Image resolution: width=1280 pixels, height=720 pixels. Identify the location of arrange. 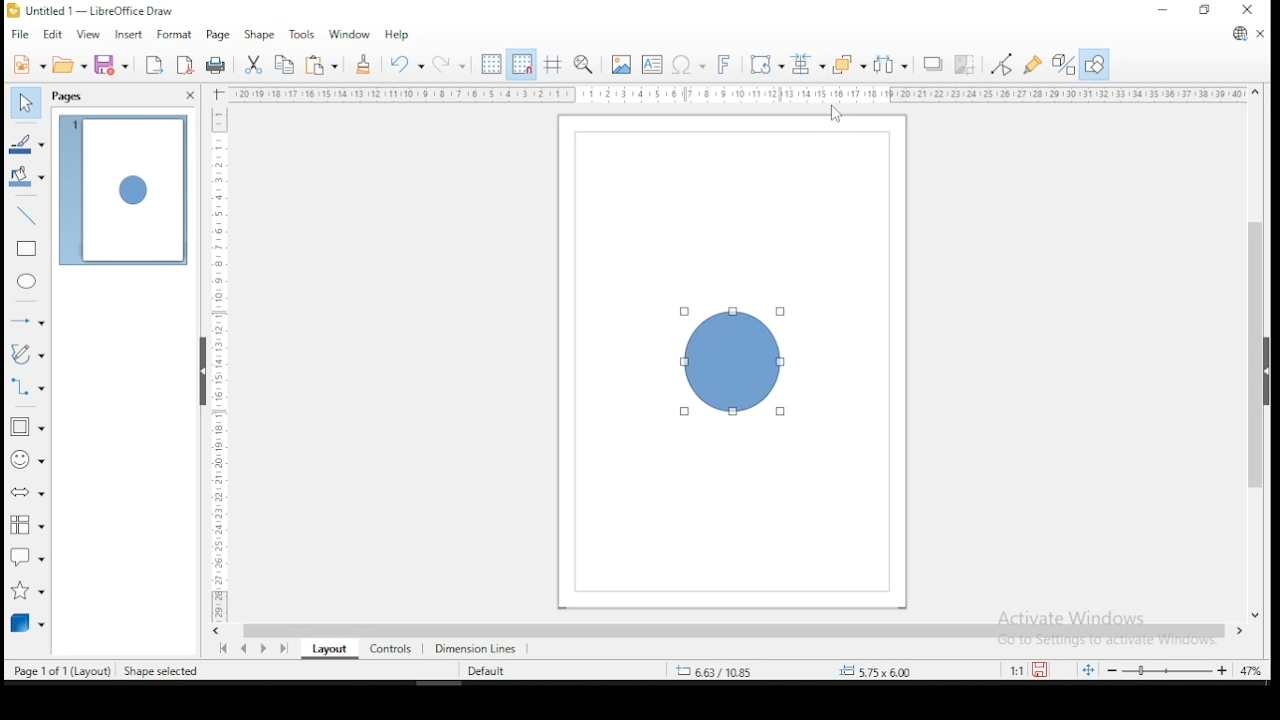
(849, 64).